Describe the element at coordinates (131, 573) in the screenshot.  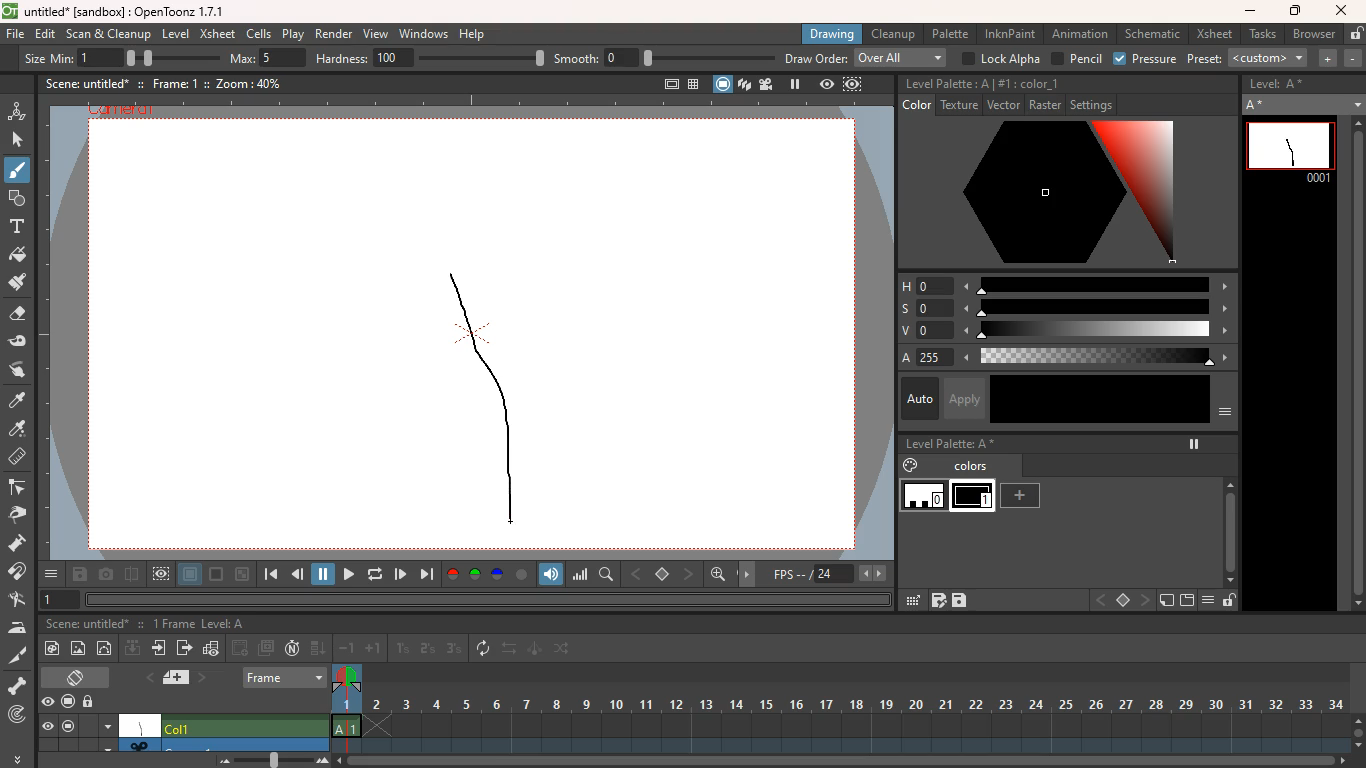
I see `divide` at that location.